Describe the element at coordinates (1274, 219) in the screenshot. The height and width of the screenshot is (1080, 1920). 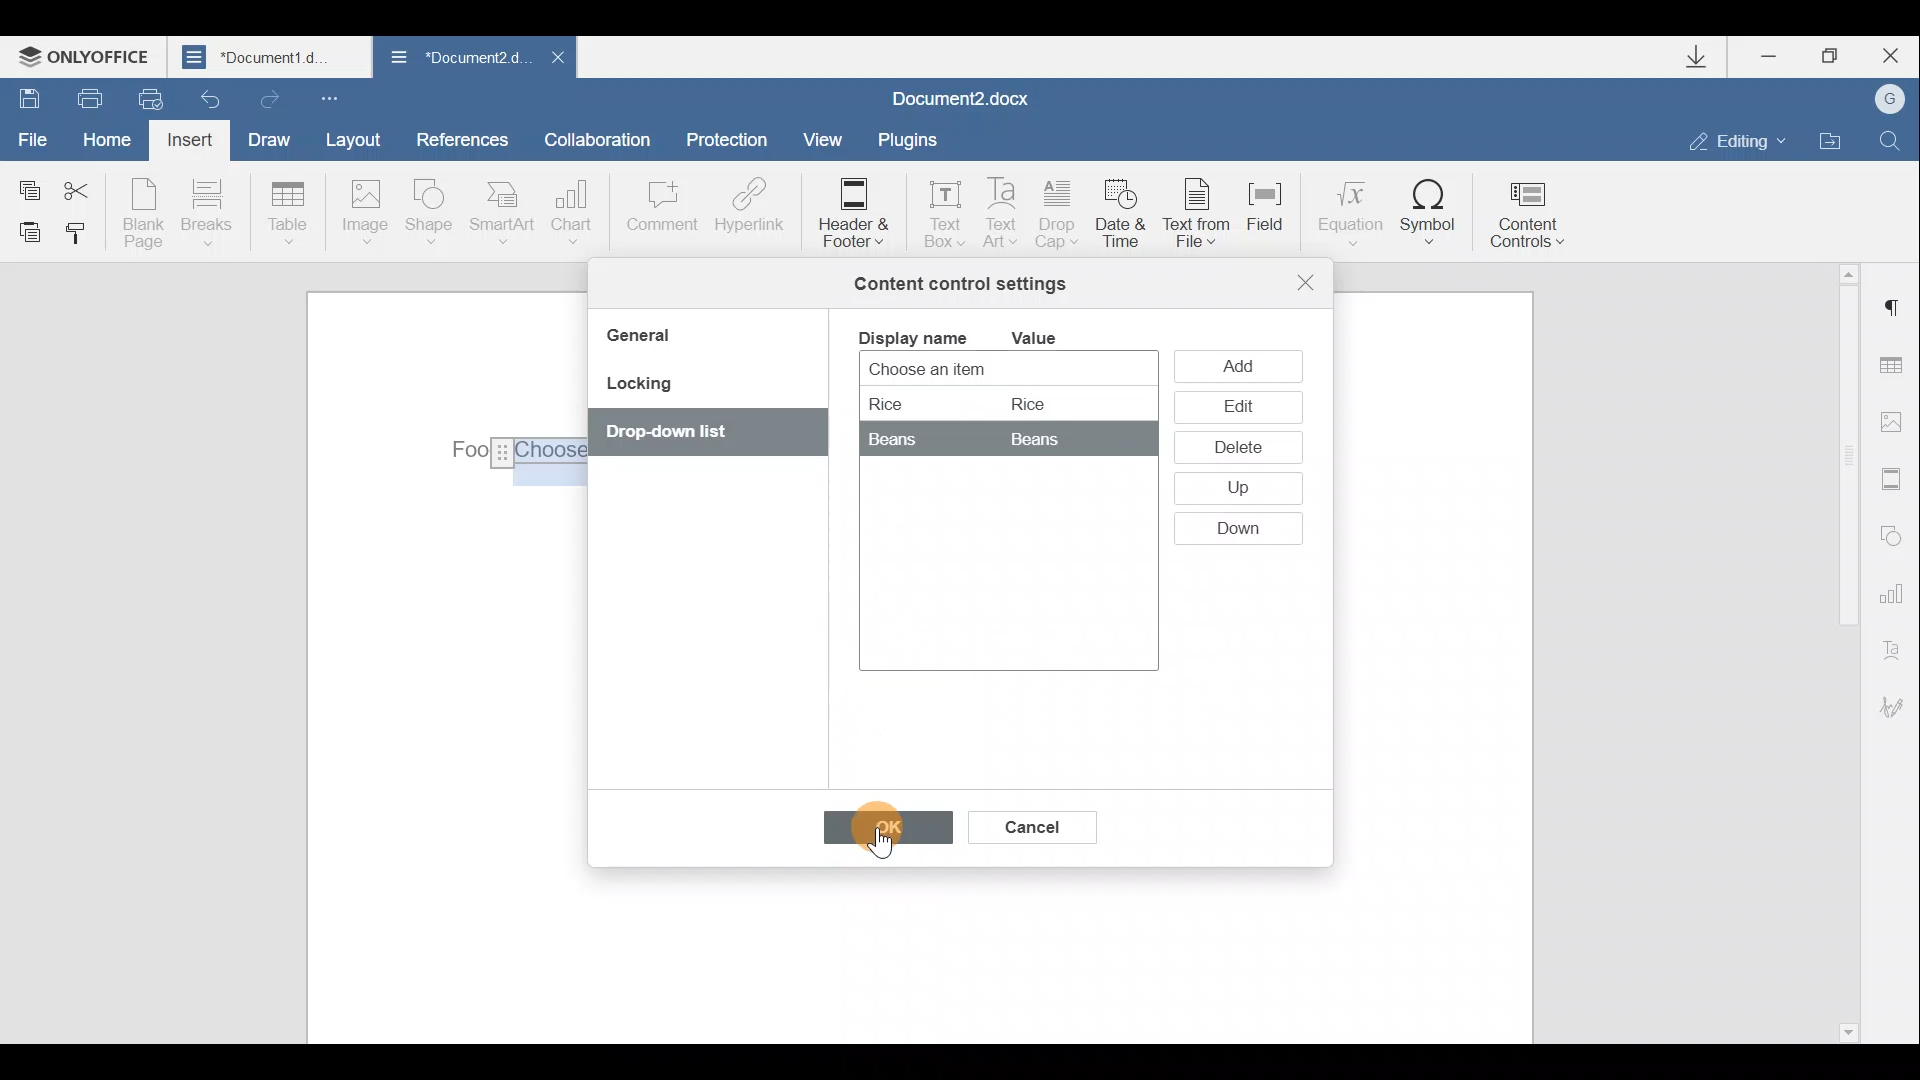
I see `Field` at that location.